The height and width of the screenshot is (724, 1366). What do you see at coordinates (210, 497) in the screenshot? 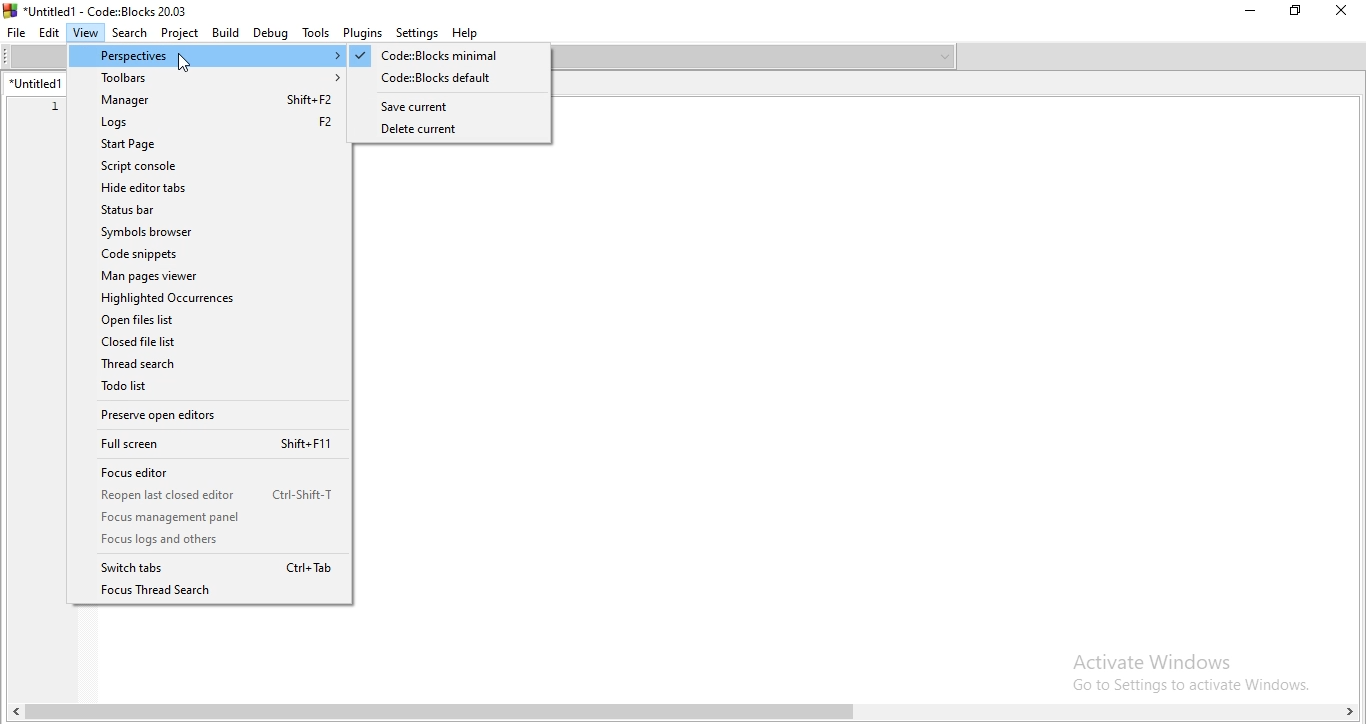
I see `Reopen last closed editor` at bounding box center [210, 497].